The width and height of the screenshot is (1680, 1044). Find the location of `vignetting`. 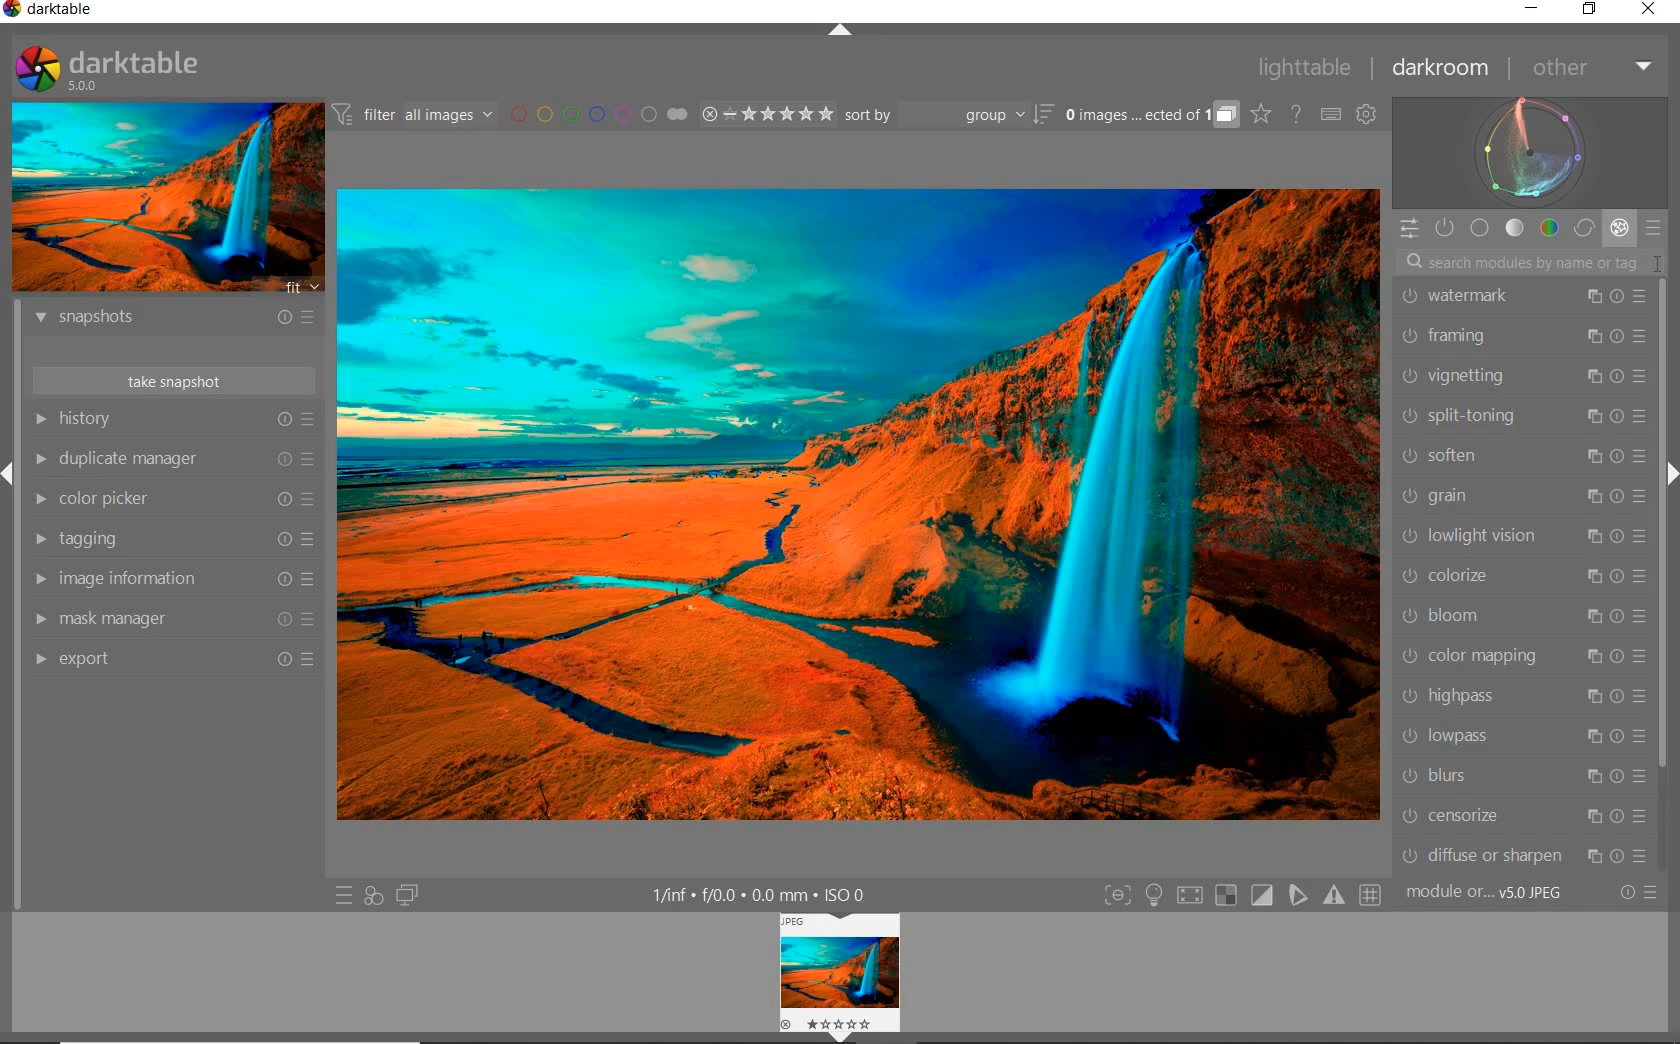

vignetting is located at coordinates (1525, 377).